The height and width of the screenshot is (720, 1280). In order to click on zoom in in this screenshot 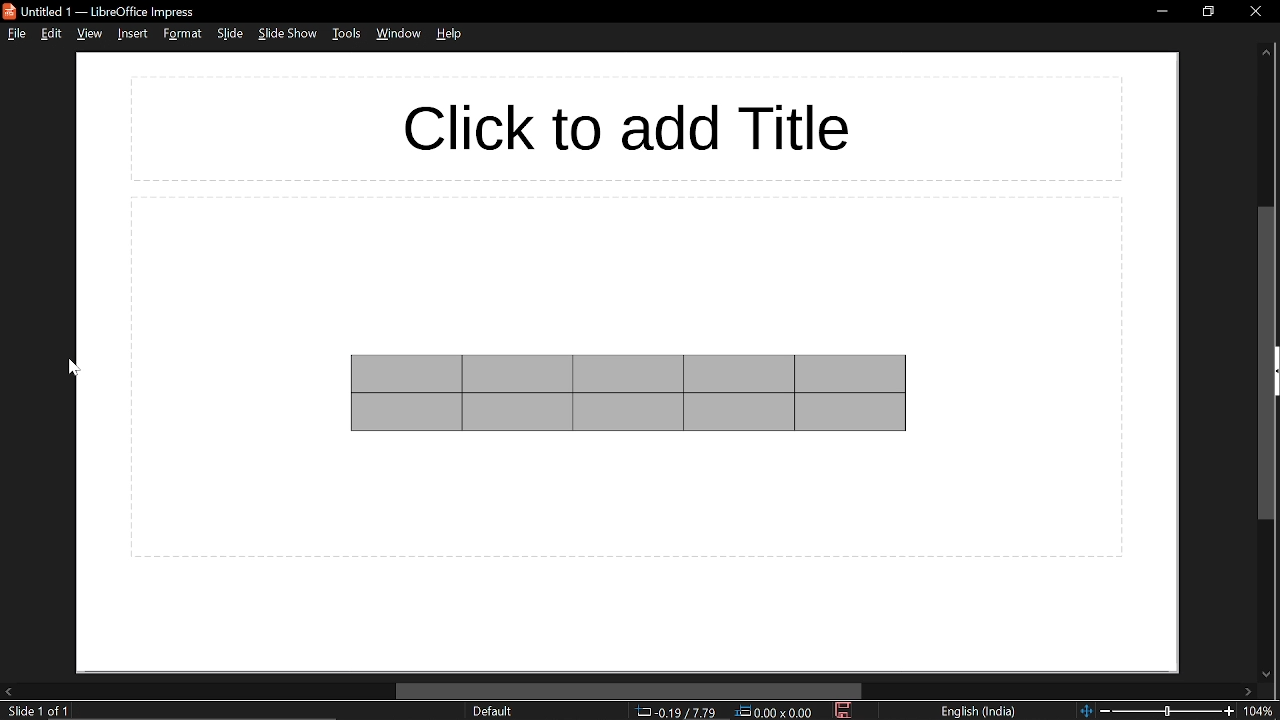, I will do `click(1230, 711)`.